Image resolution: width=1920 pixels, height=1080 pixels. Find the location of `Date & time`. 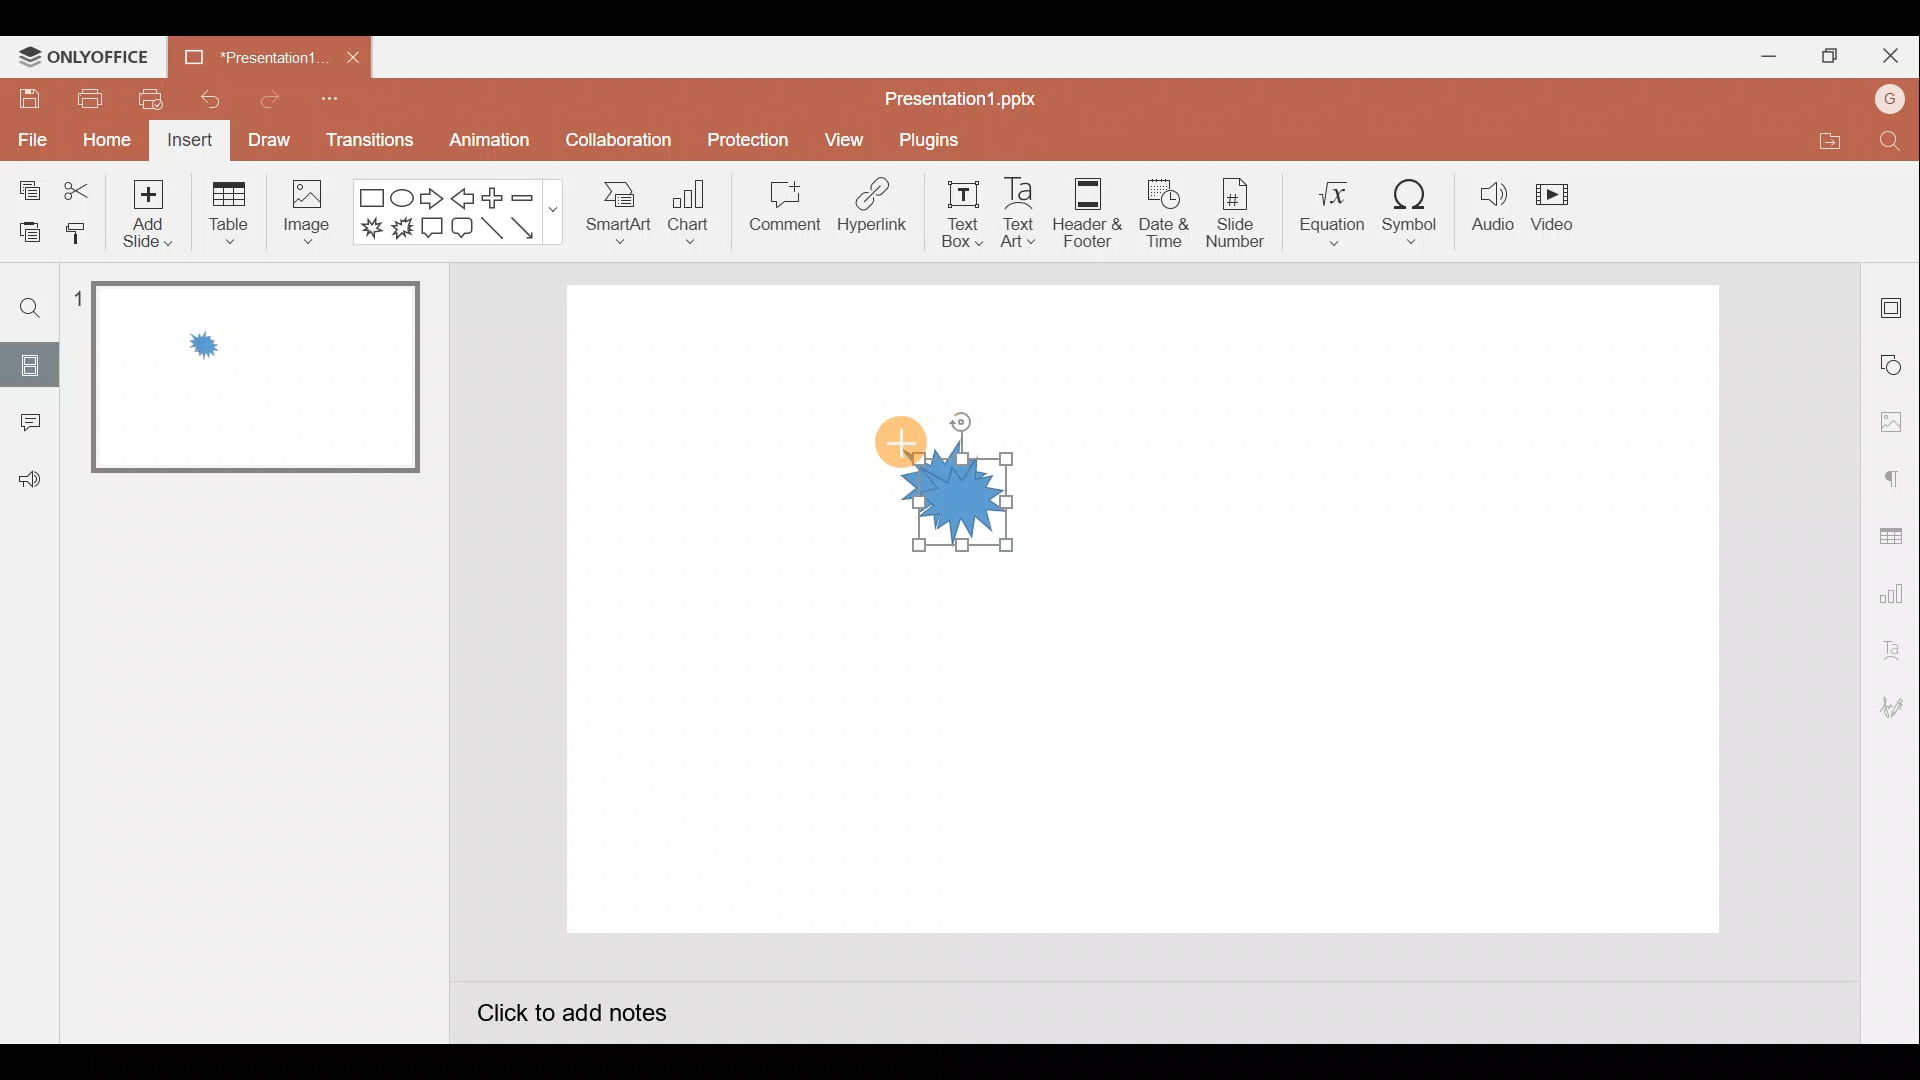

Date & time is located at coordinates (1163, 213).